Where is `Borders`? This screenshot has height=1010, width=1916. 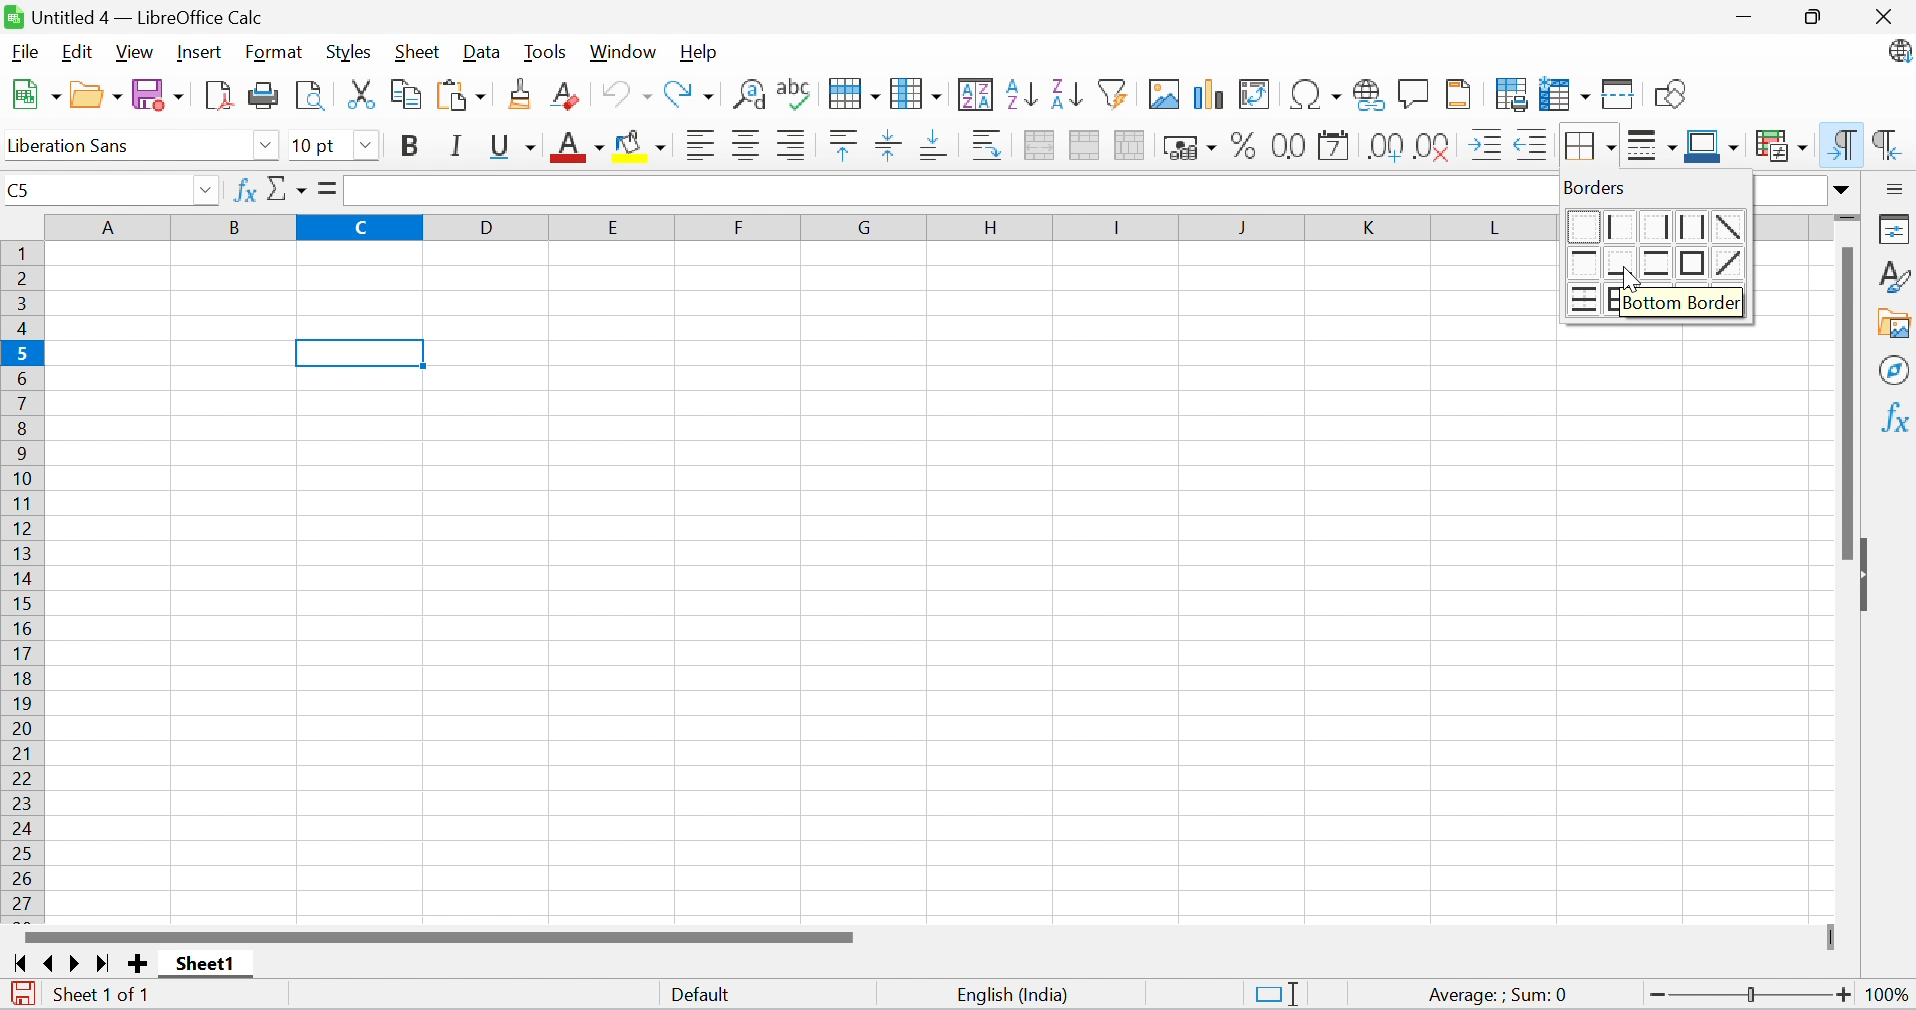 Borders is located at coordinates (1596, 185).